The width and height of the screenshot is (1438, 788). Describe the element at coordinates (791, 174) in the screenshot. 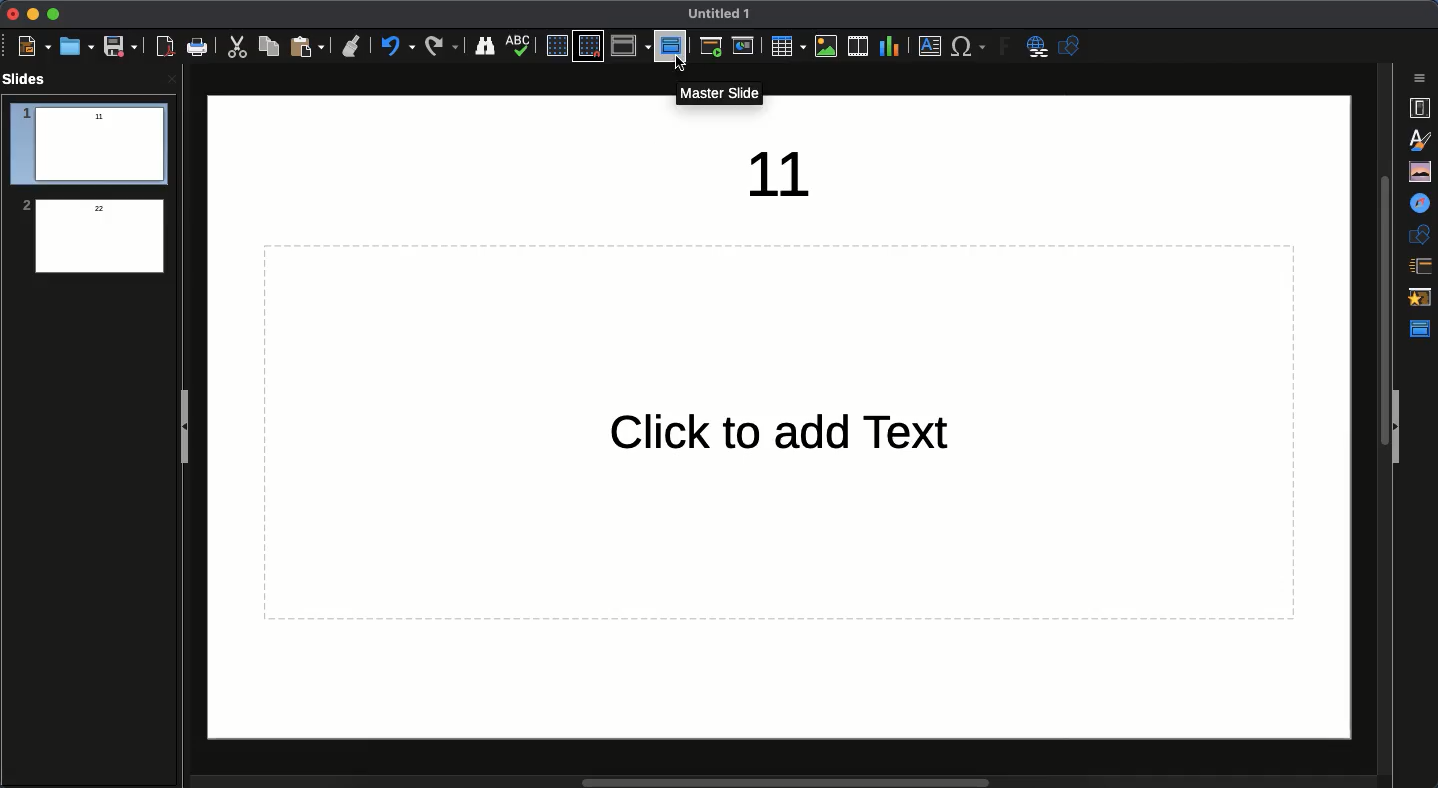

I see `Title` at that location.